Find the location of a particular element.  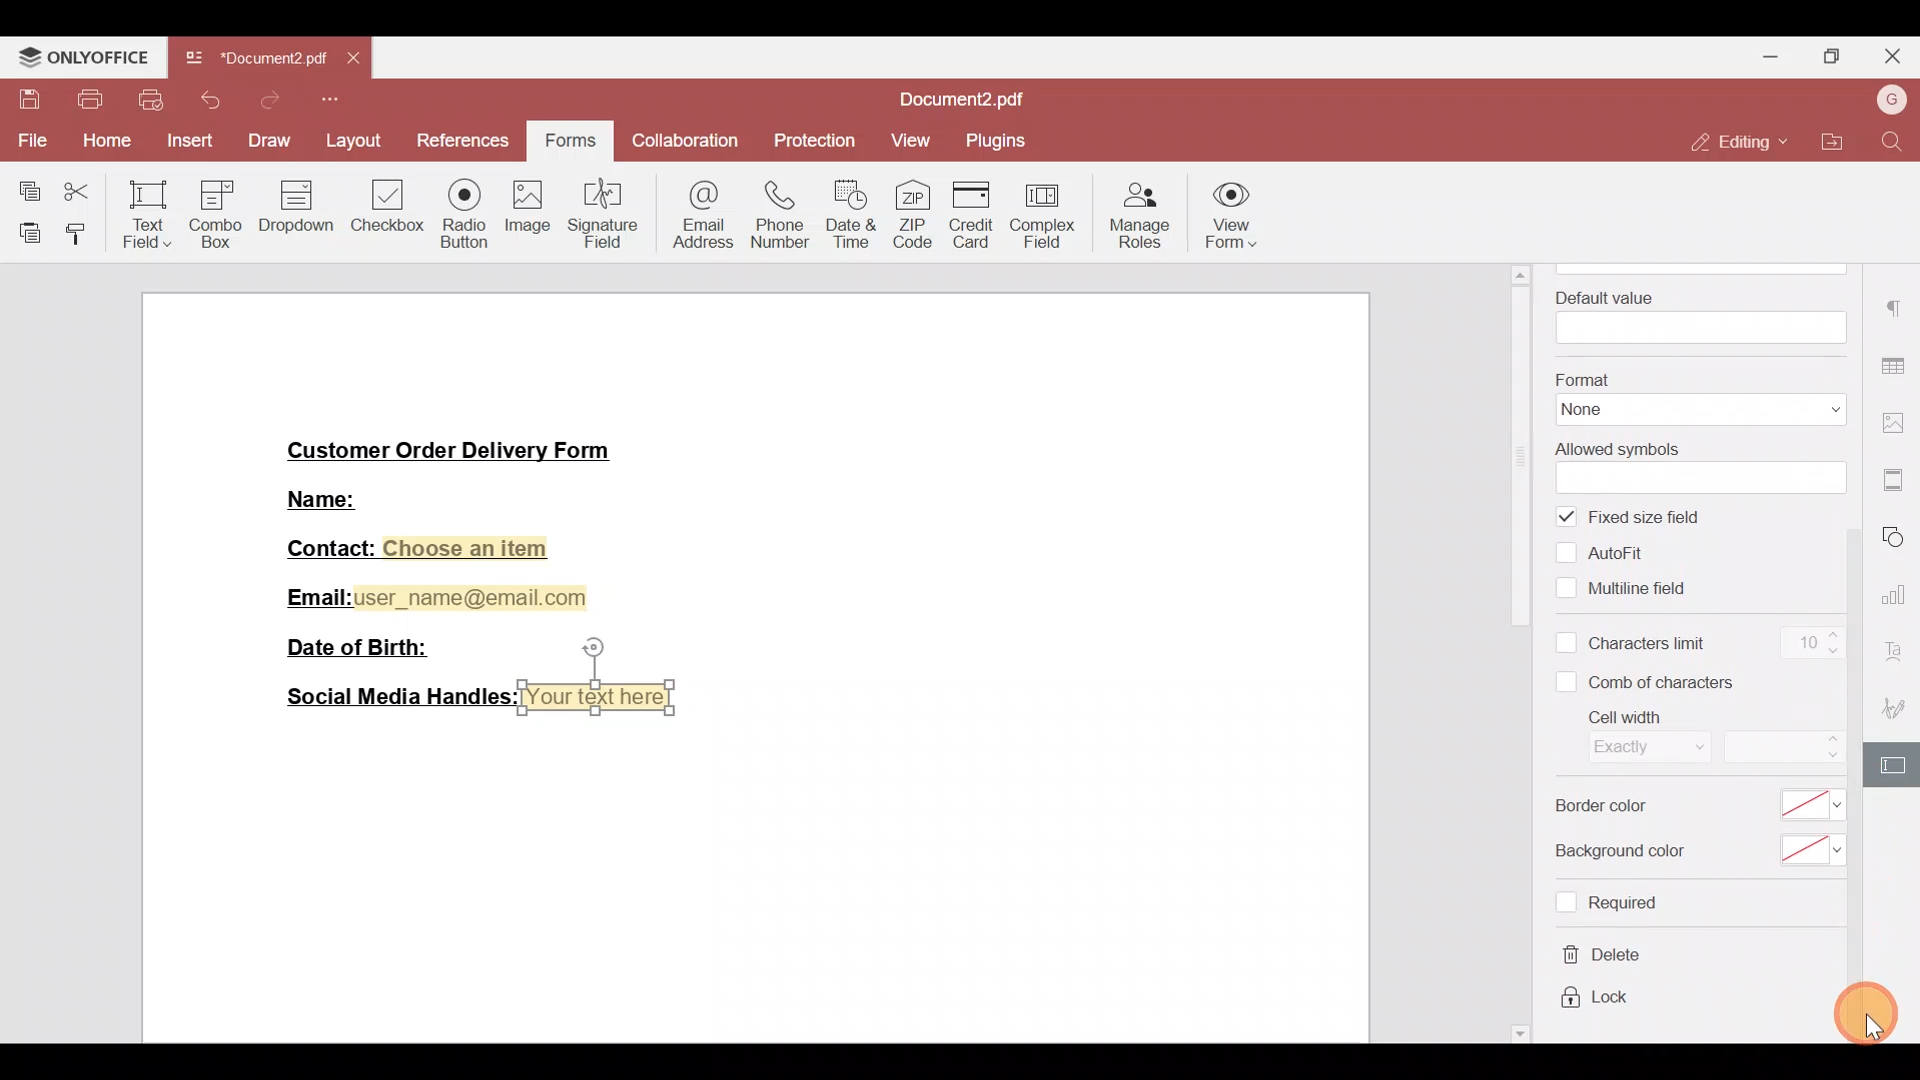

Fixed size field is located at coordinates (1647, 518).